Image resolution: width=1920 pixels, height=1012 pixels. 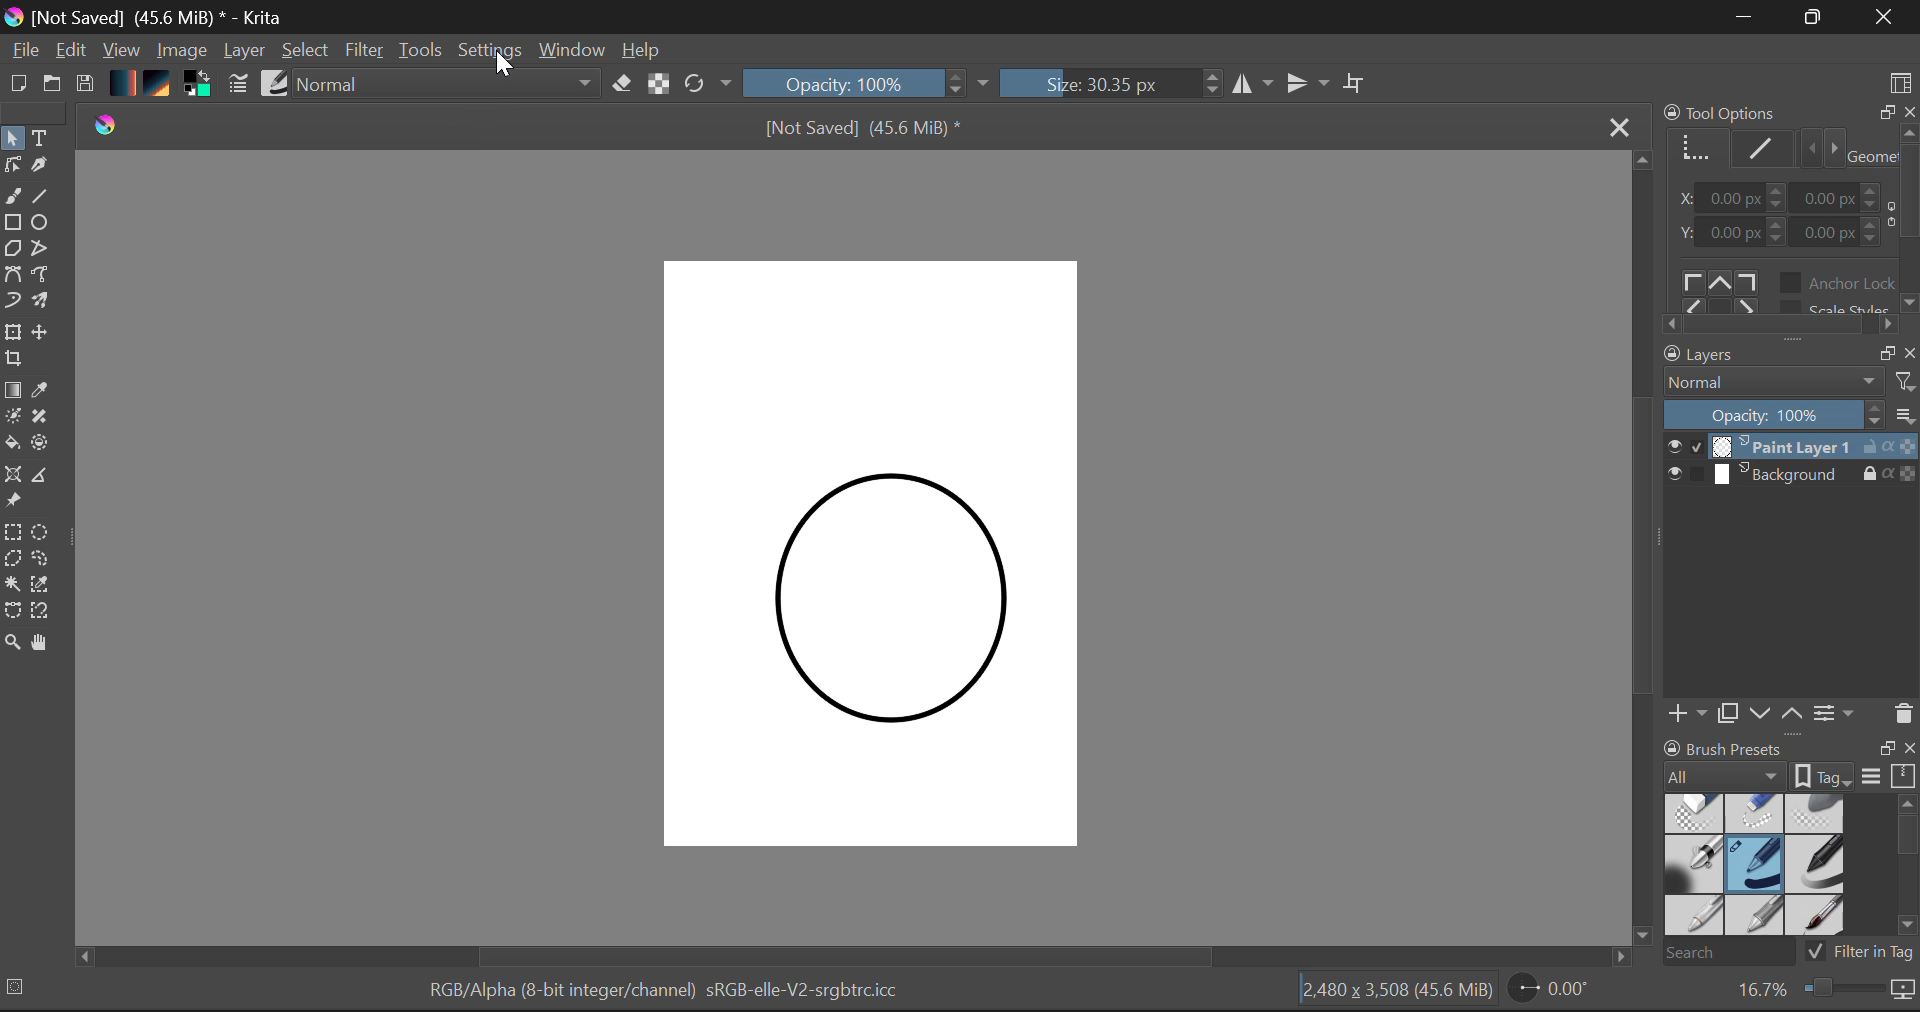 I want to click on Scroll Bar, so click(x=1642, y=537).